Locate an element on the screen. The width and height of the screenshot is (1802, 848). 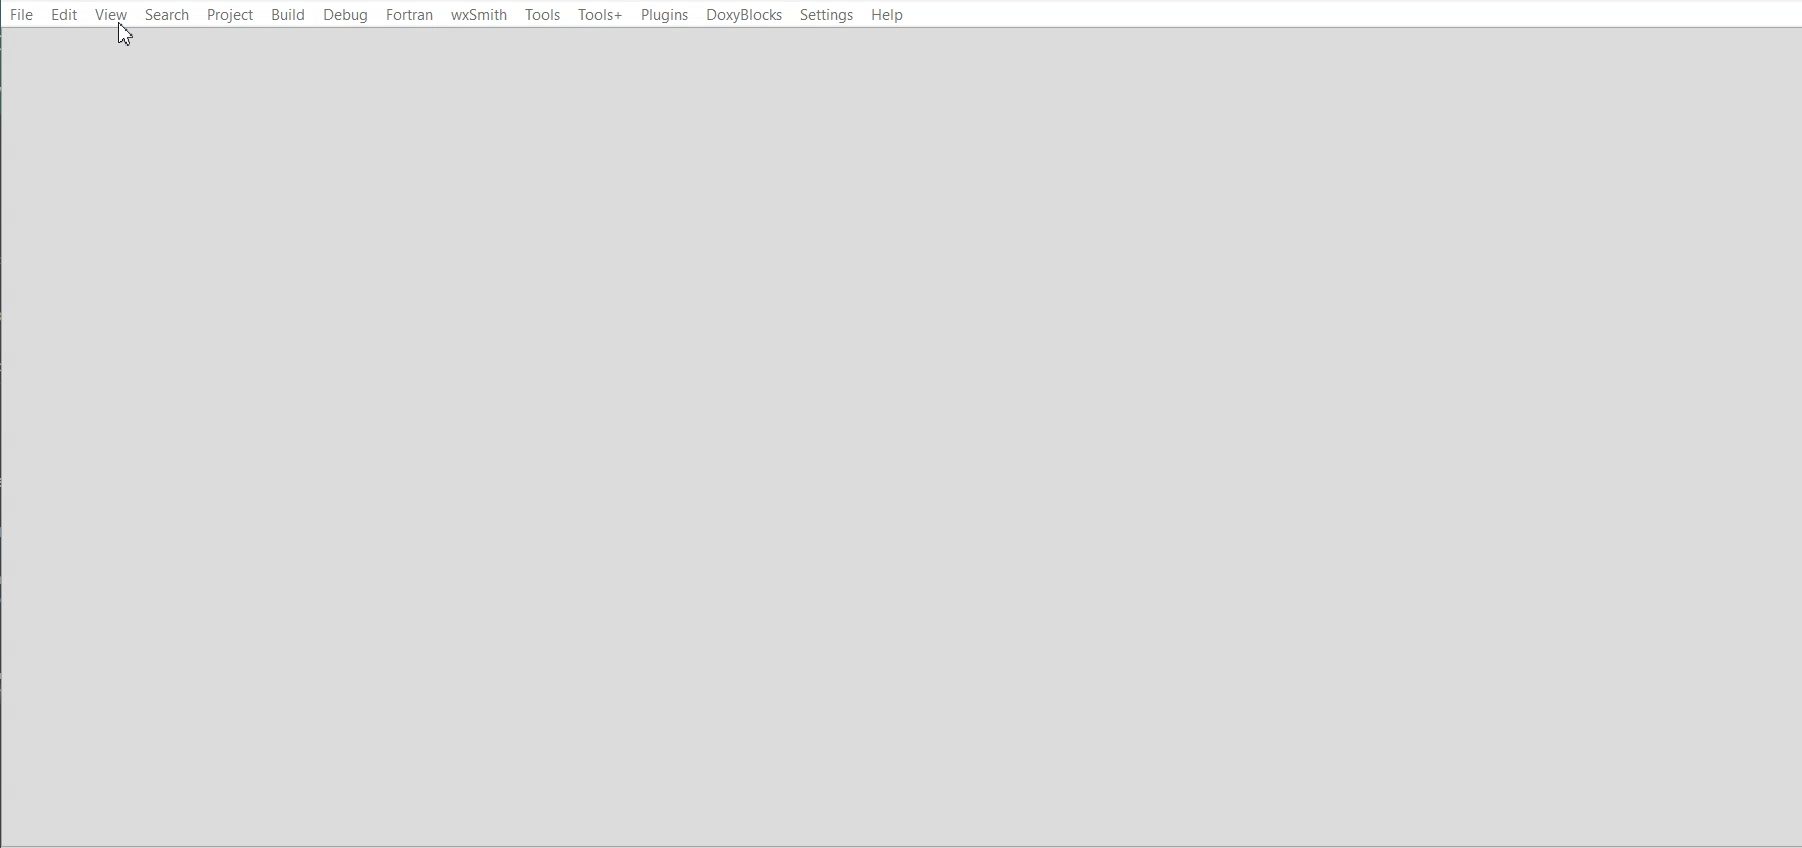
Search is located at coordinates (167, 14).